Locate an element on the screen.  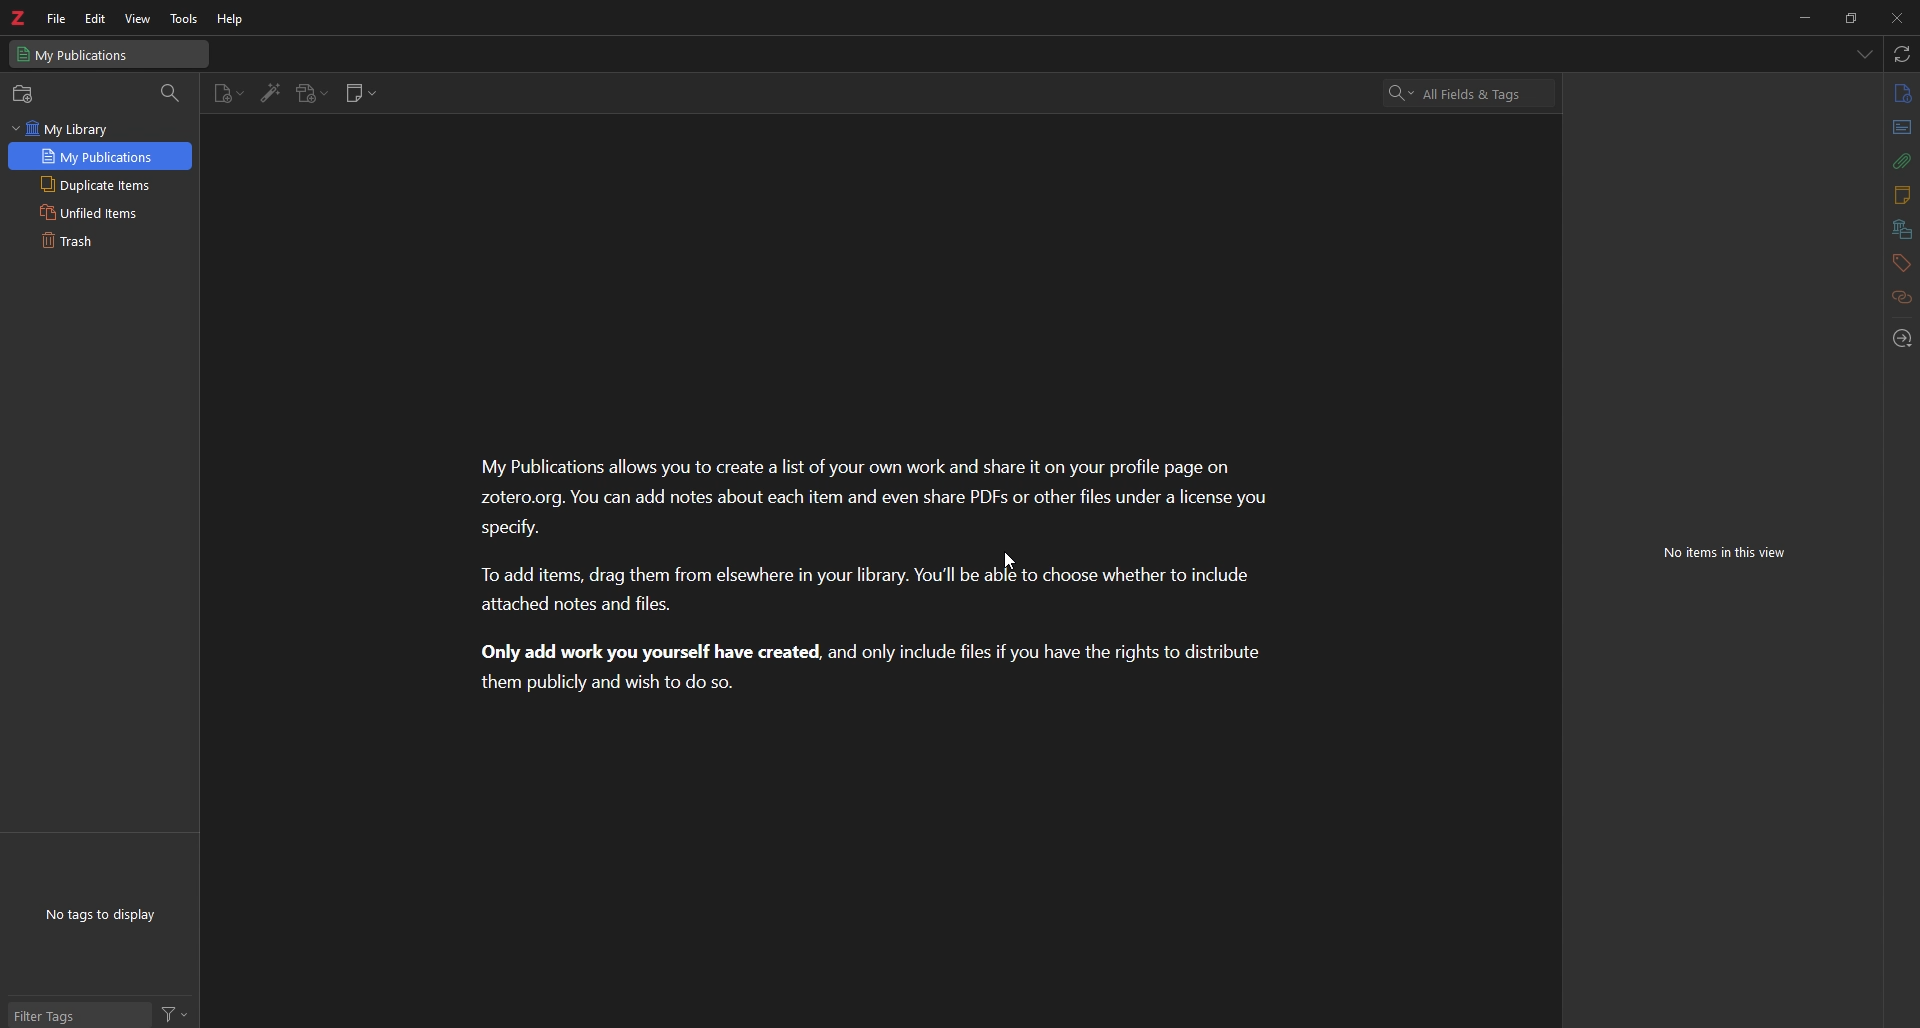
Help is located at coordinates (224, 18).